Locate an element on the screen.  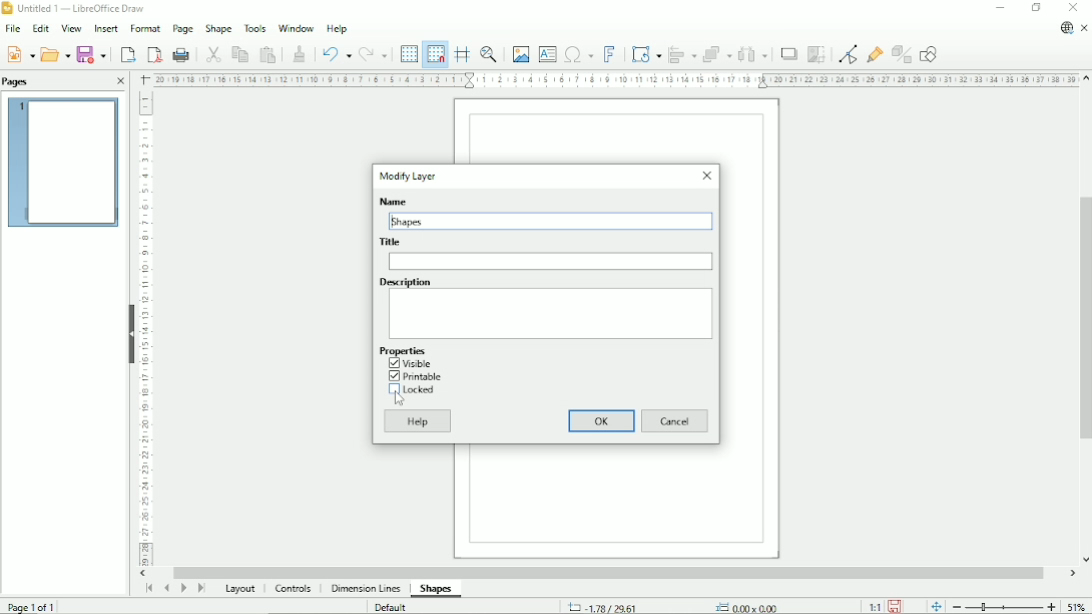
Scaling factor is located at coordinates (874, 606).